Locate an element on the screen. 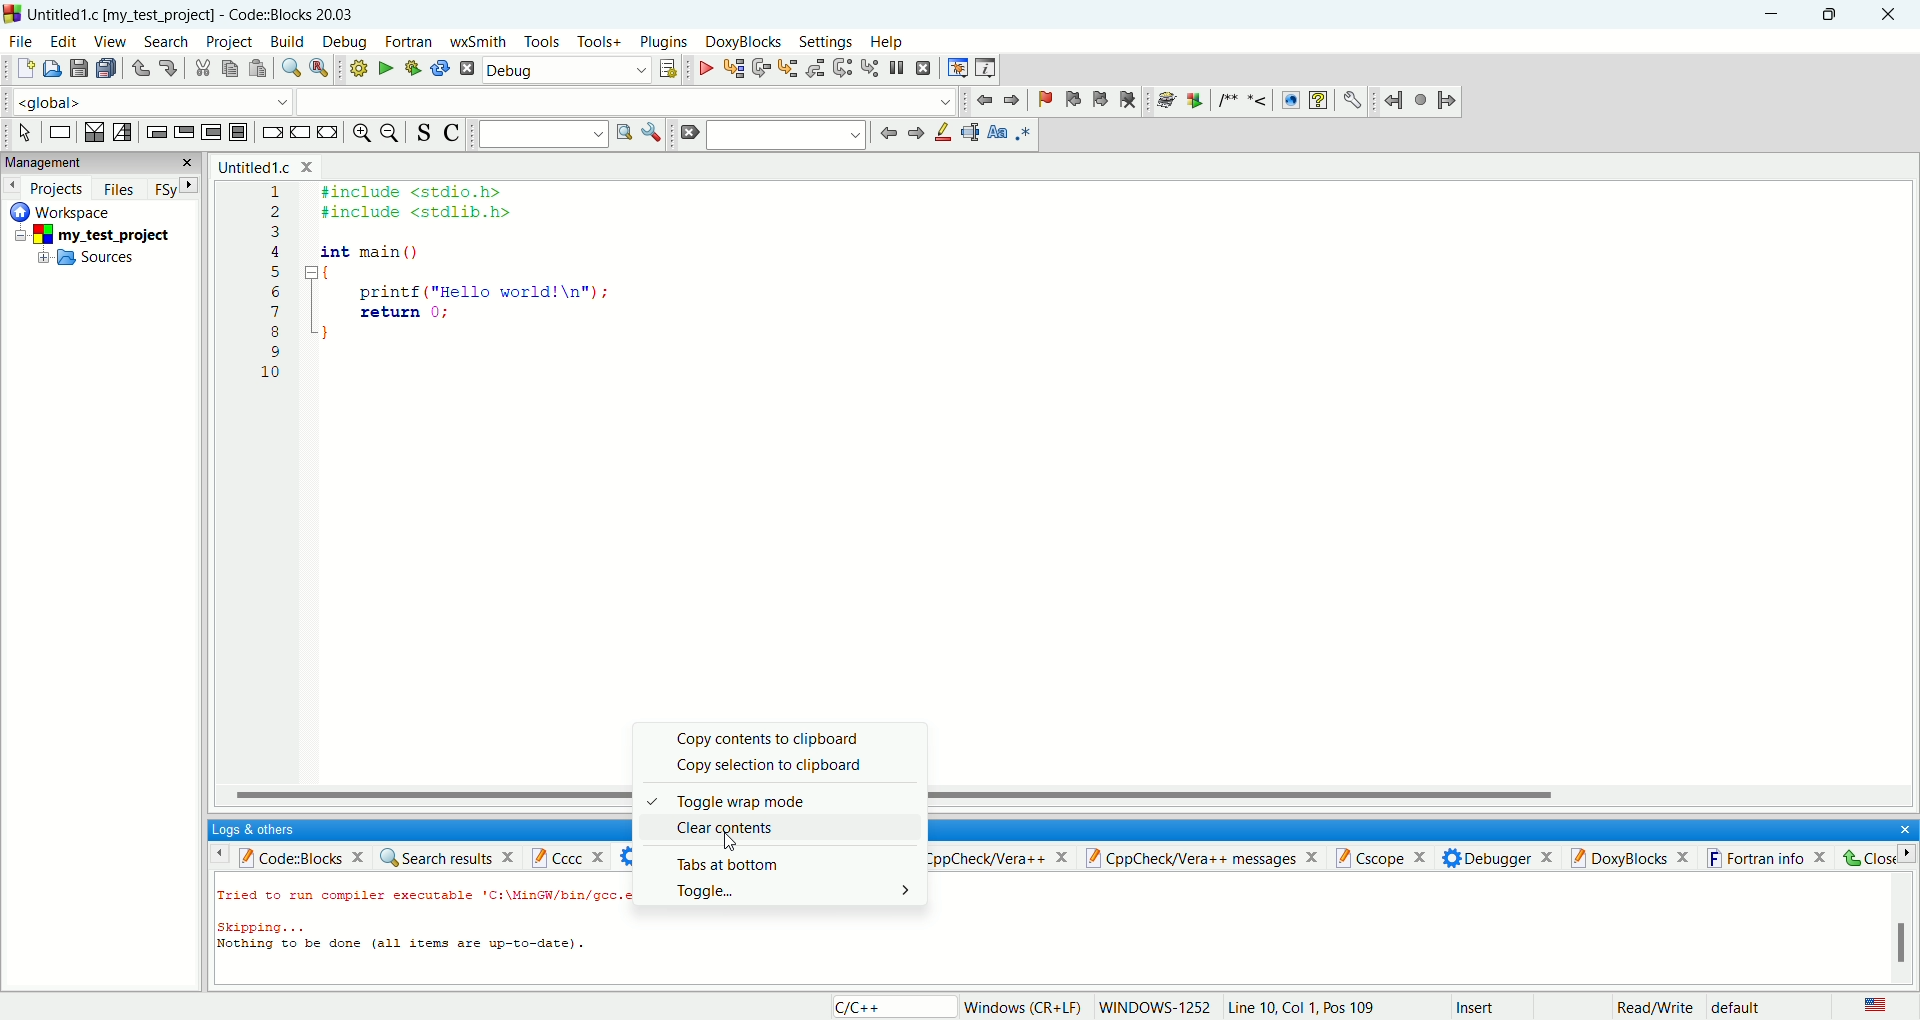  entry condition loop is located at coordinates (154, 131).